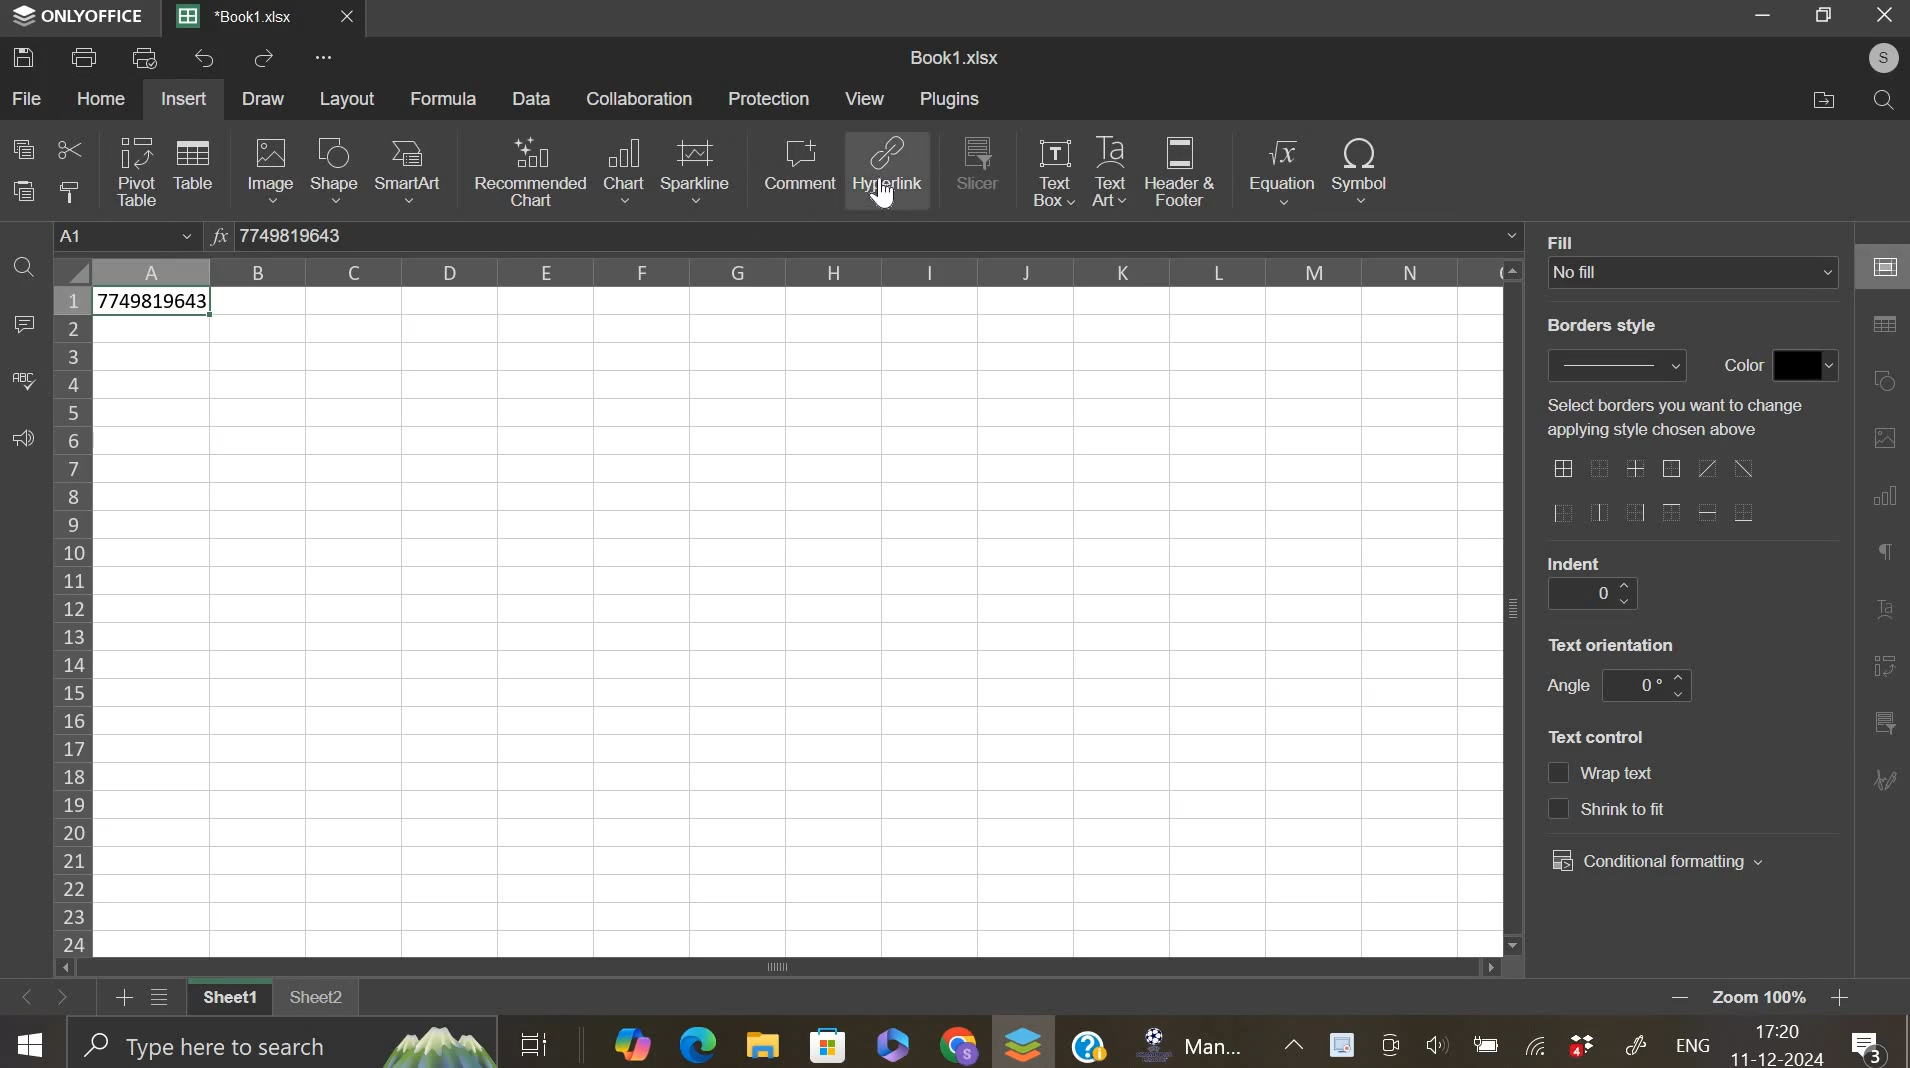  What do you see at coordinates (192, 163) in the screenshot?
I see `table` at bounding box center [192, 163].